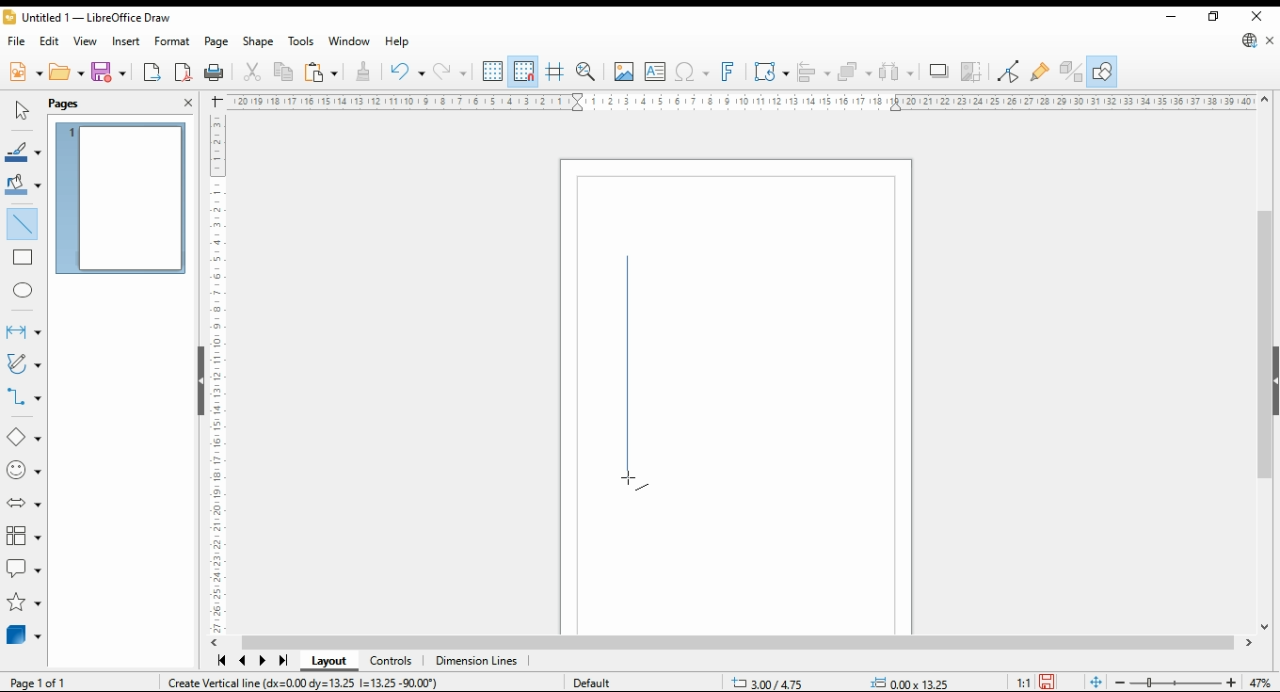 The width and height of the screenshot is (1280, 692). Describe the element at coordinates (199, 379) in the screenshot. I see `collapse` at that location.